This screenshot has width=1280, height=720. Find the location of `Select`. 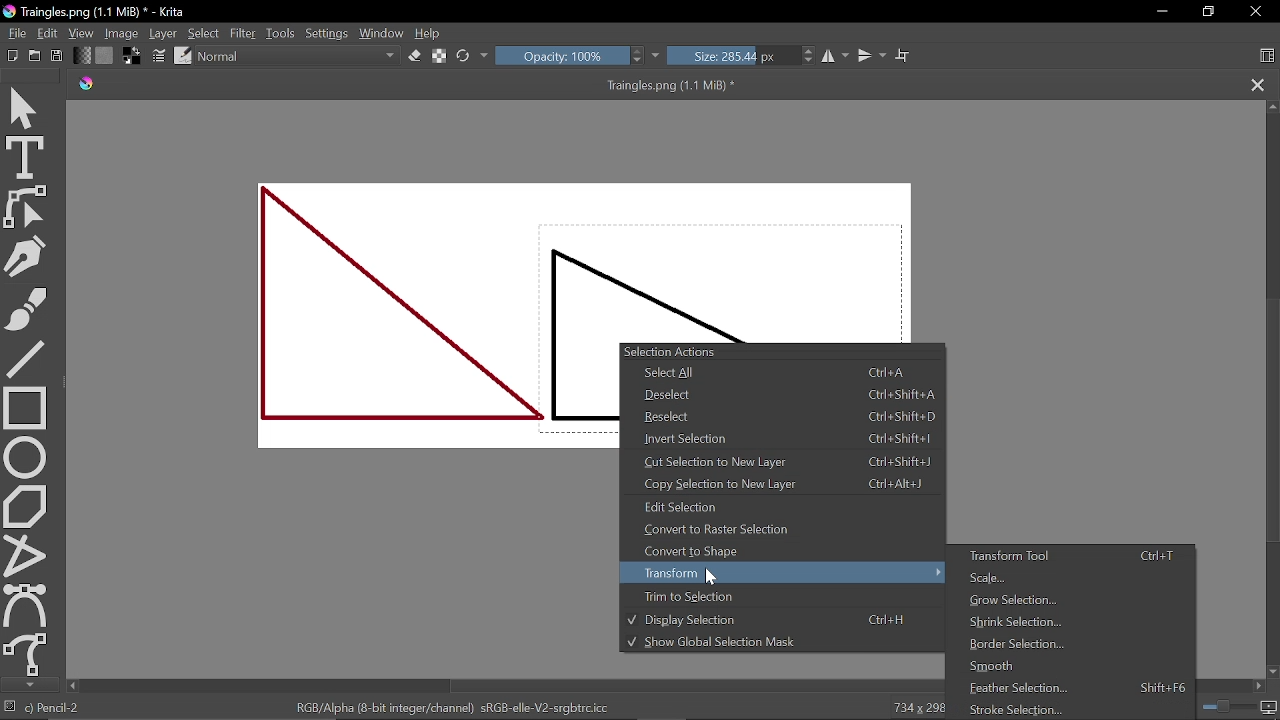

Select is located at coordinates (206, 33).